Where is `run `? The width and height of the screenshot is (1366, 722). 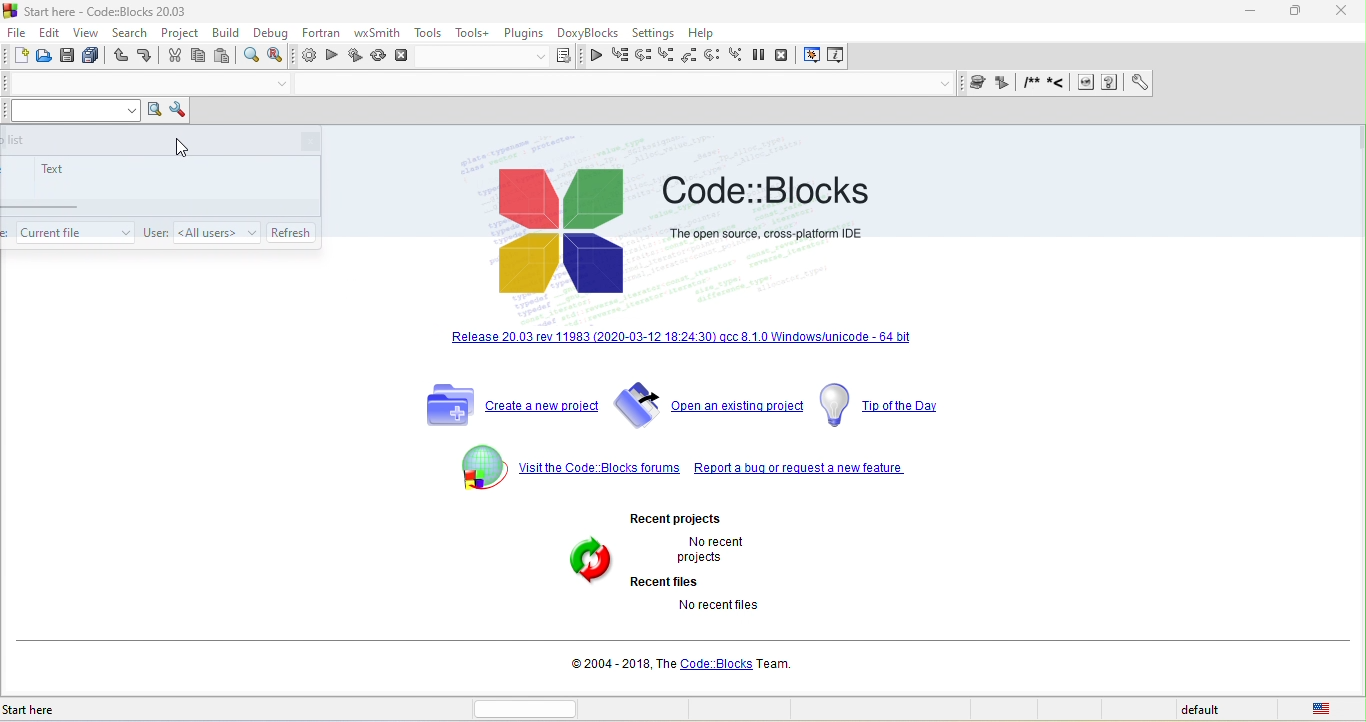
run  is located at coordinates (332, 57).